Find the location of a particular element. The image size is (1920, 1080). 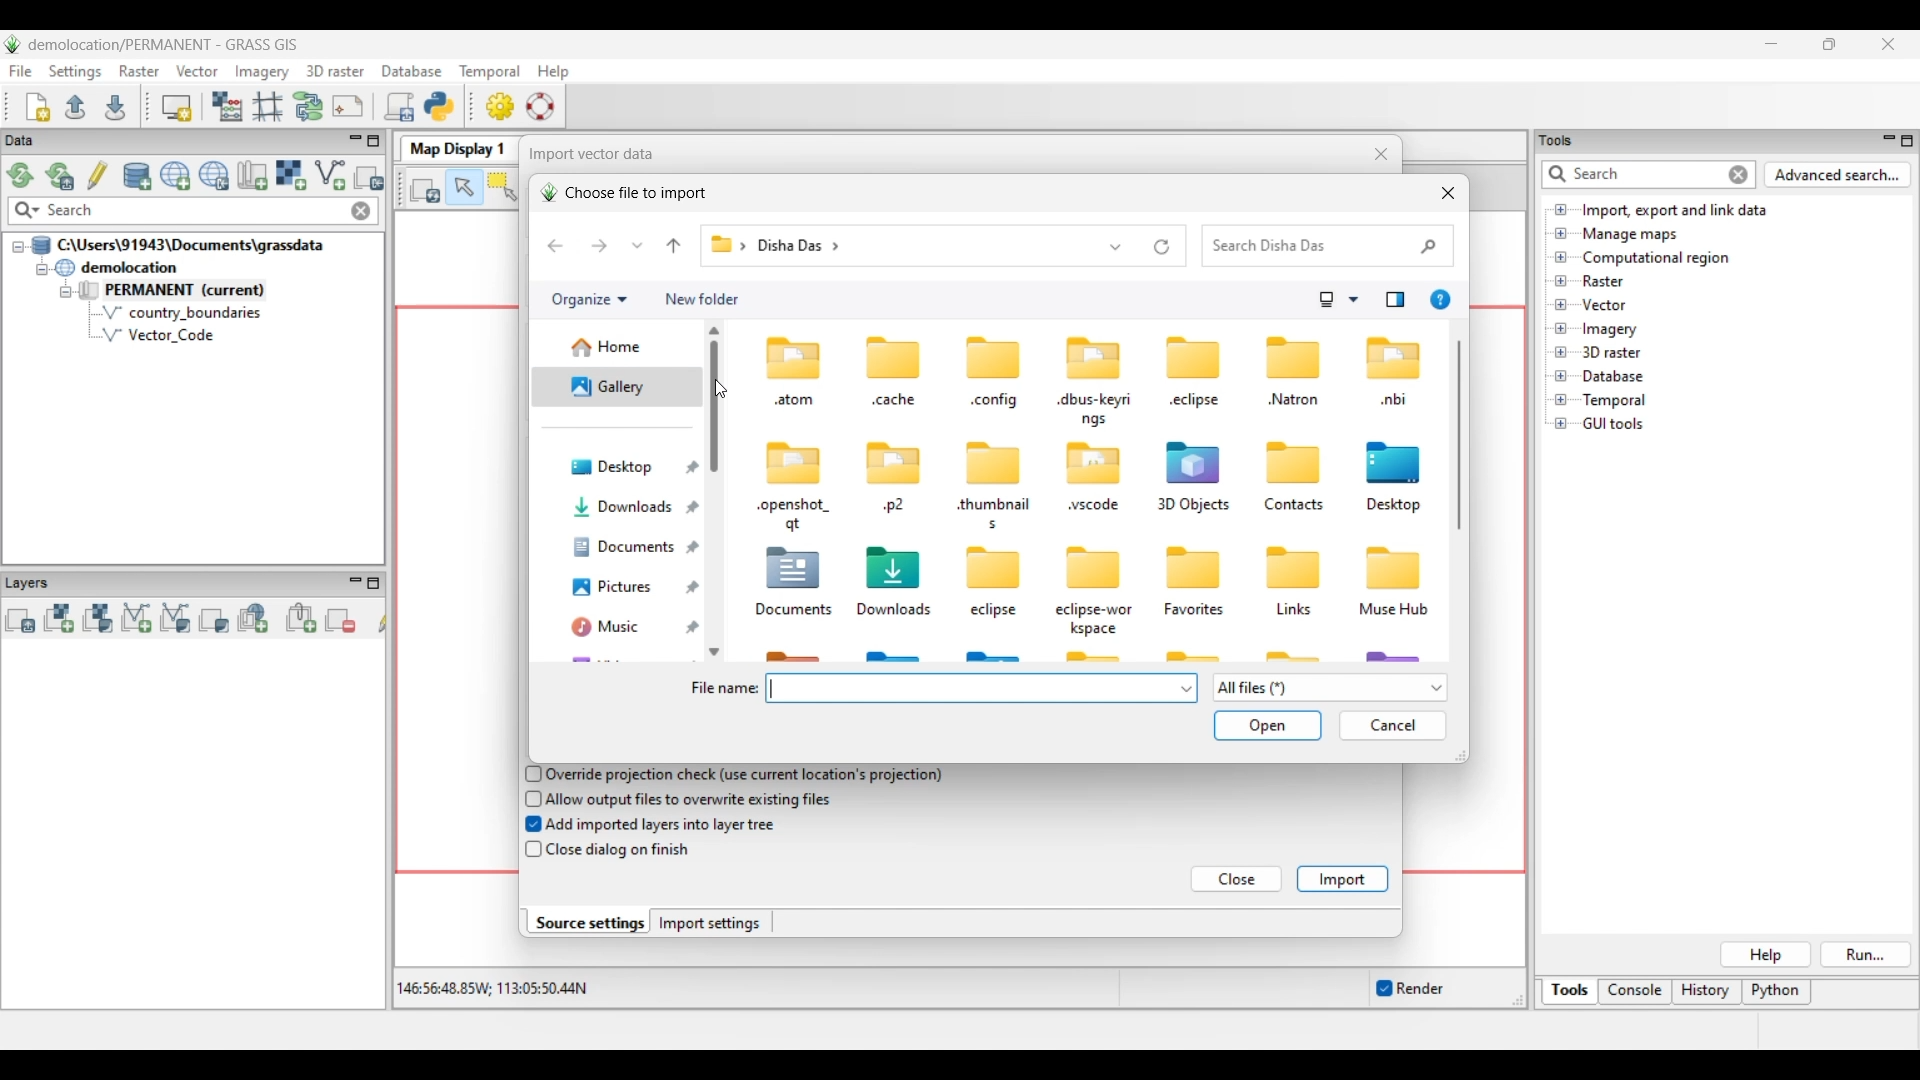

Add multiple vector or raster map layers is located at coordinates (20, 620).